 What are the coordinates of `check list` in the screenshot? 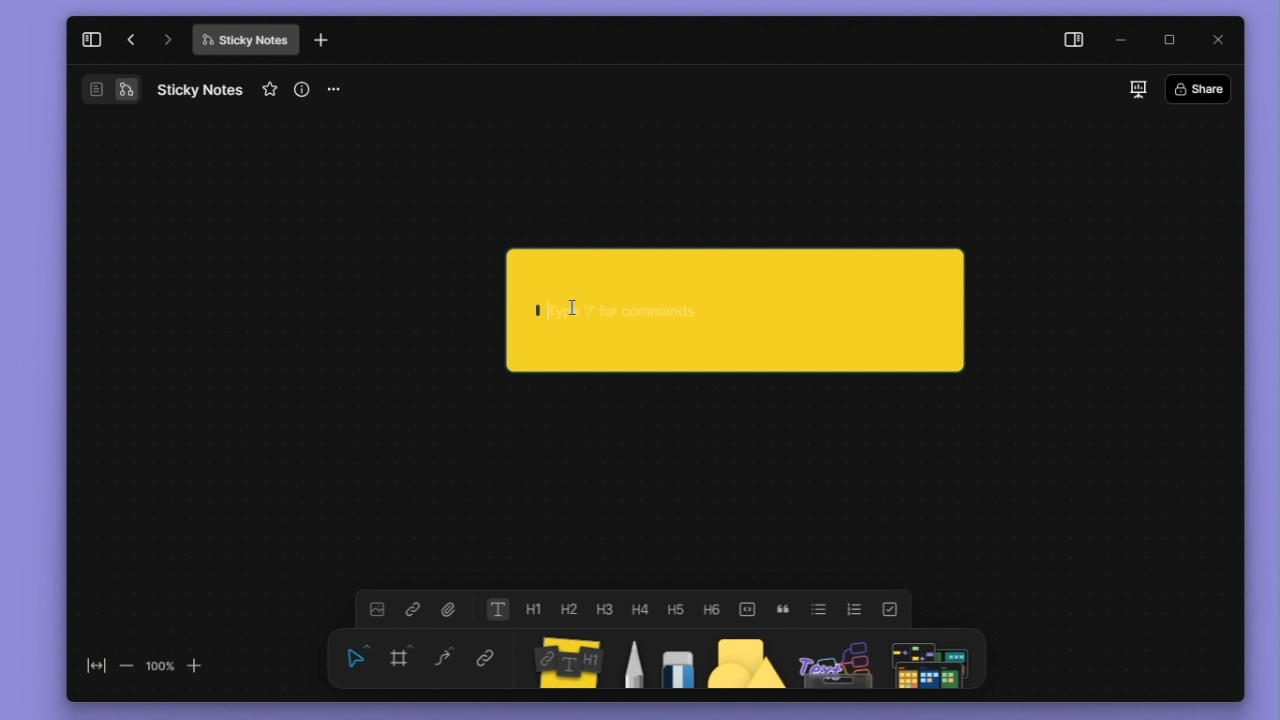 It's located at (896, 609).